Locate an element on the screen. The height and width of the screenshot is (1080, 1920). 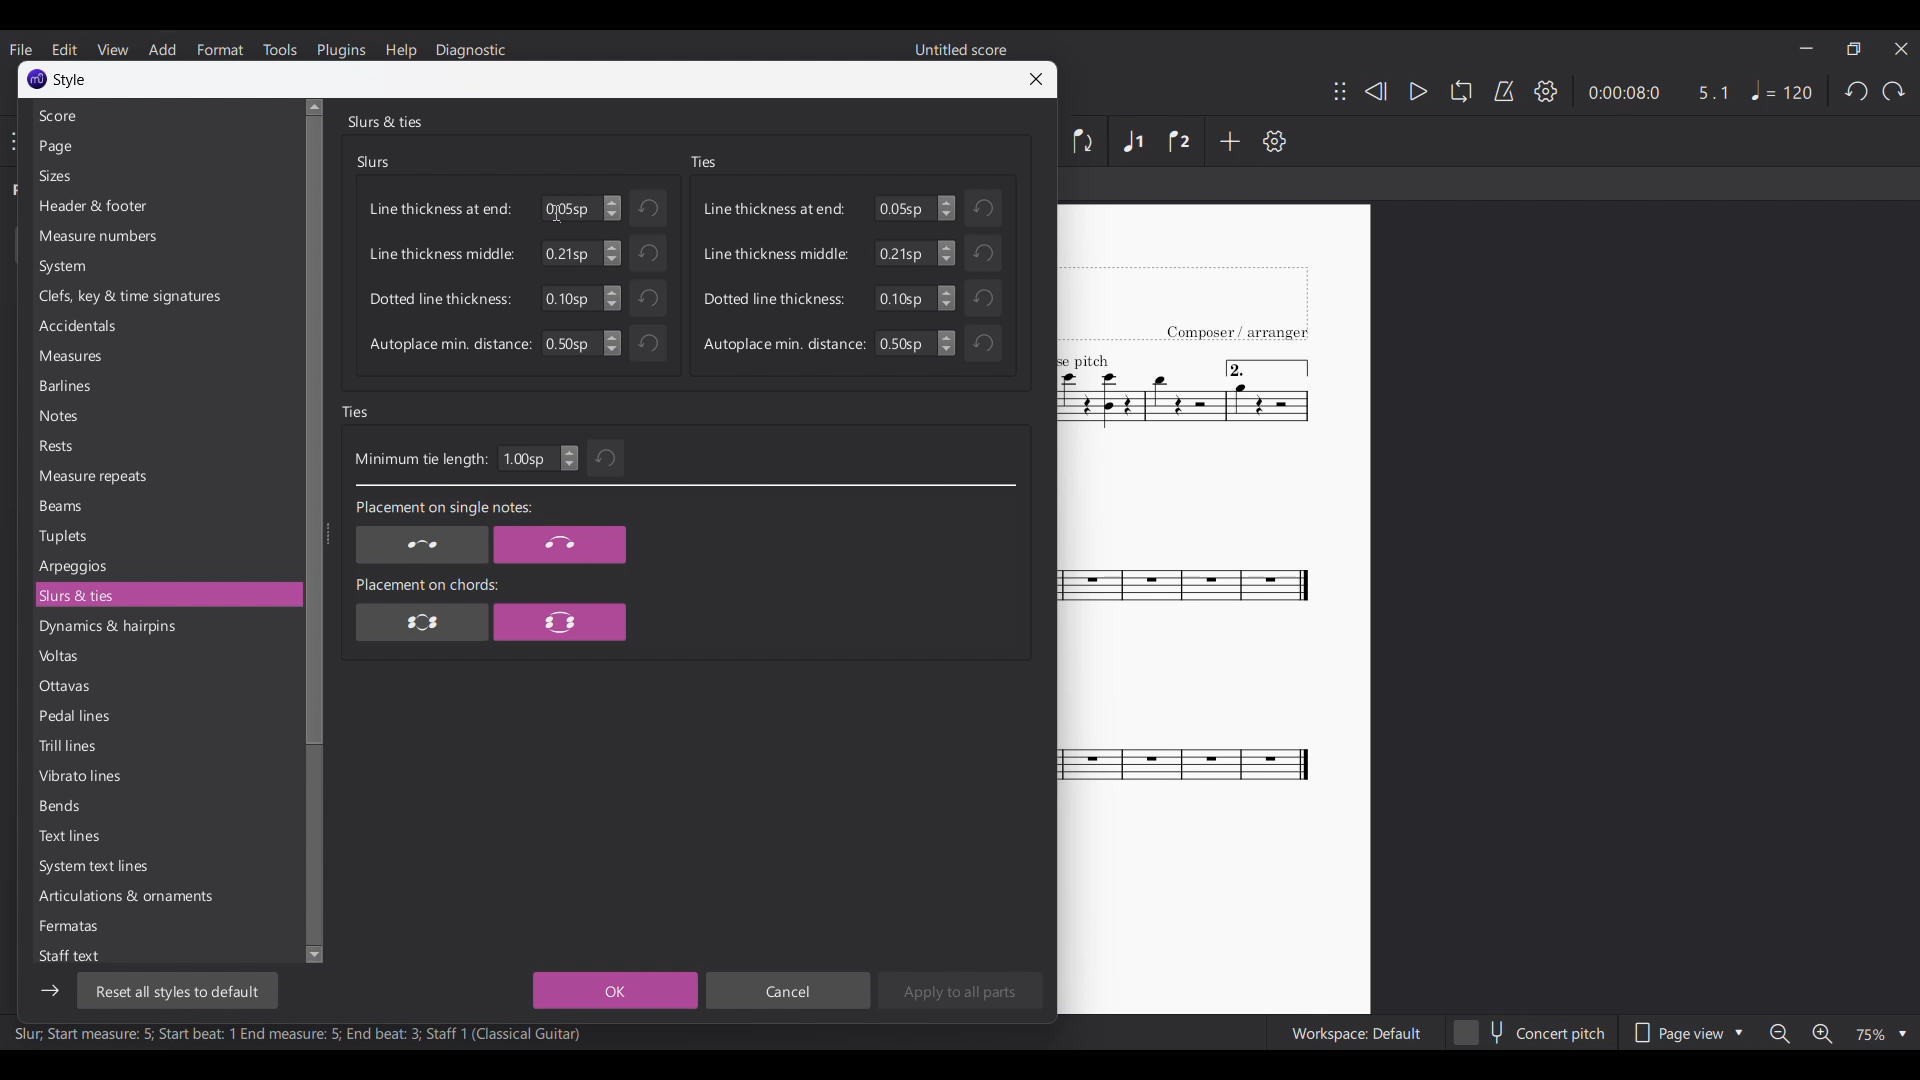
Line thickness middle is located at coordinates (776, 254).